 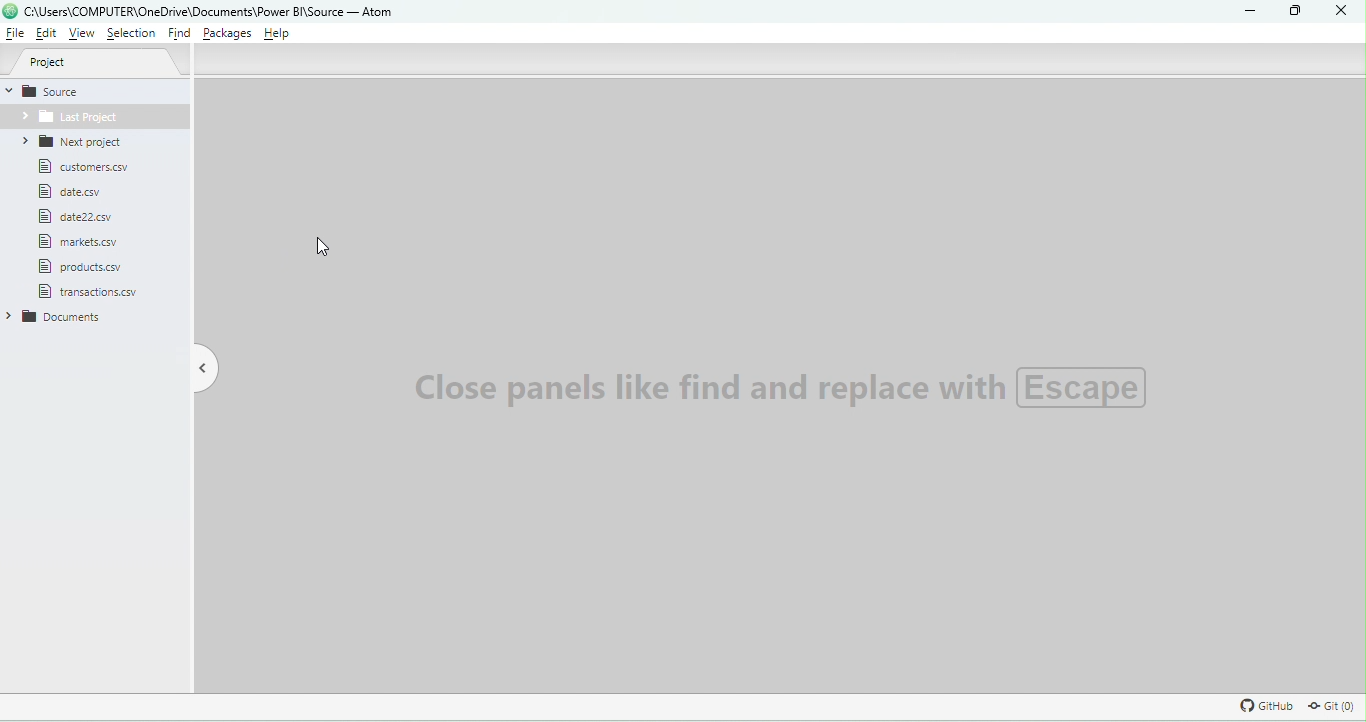 I want to click on Git repository, so click(x=1325, y=706).